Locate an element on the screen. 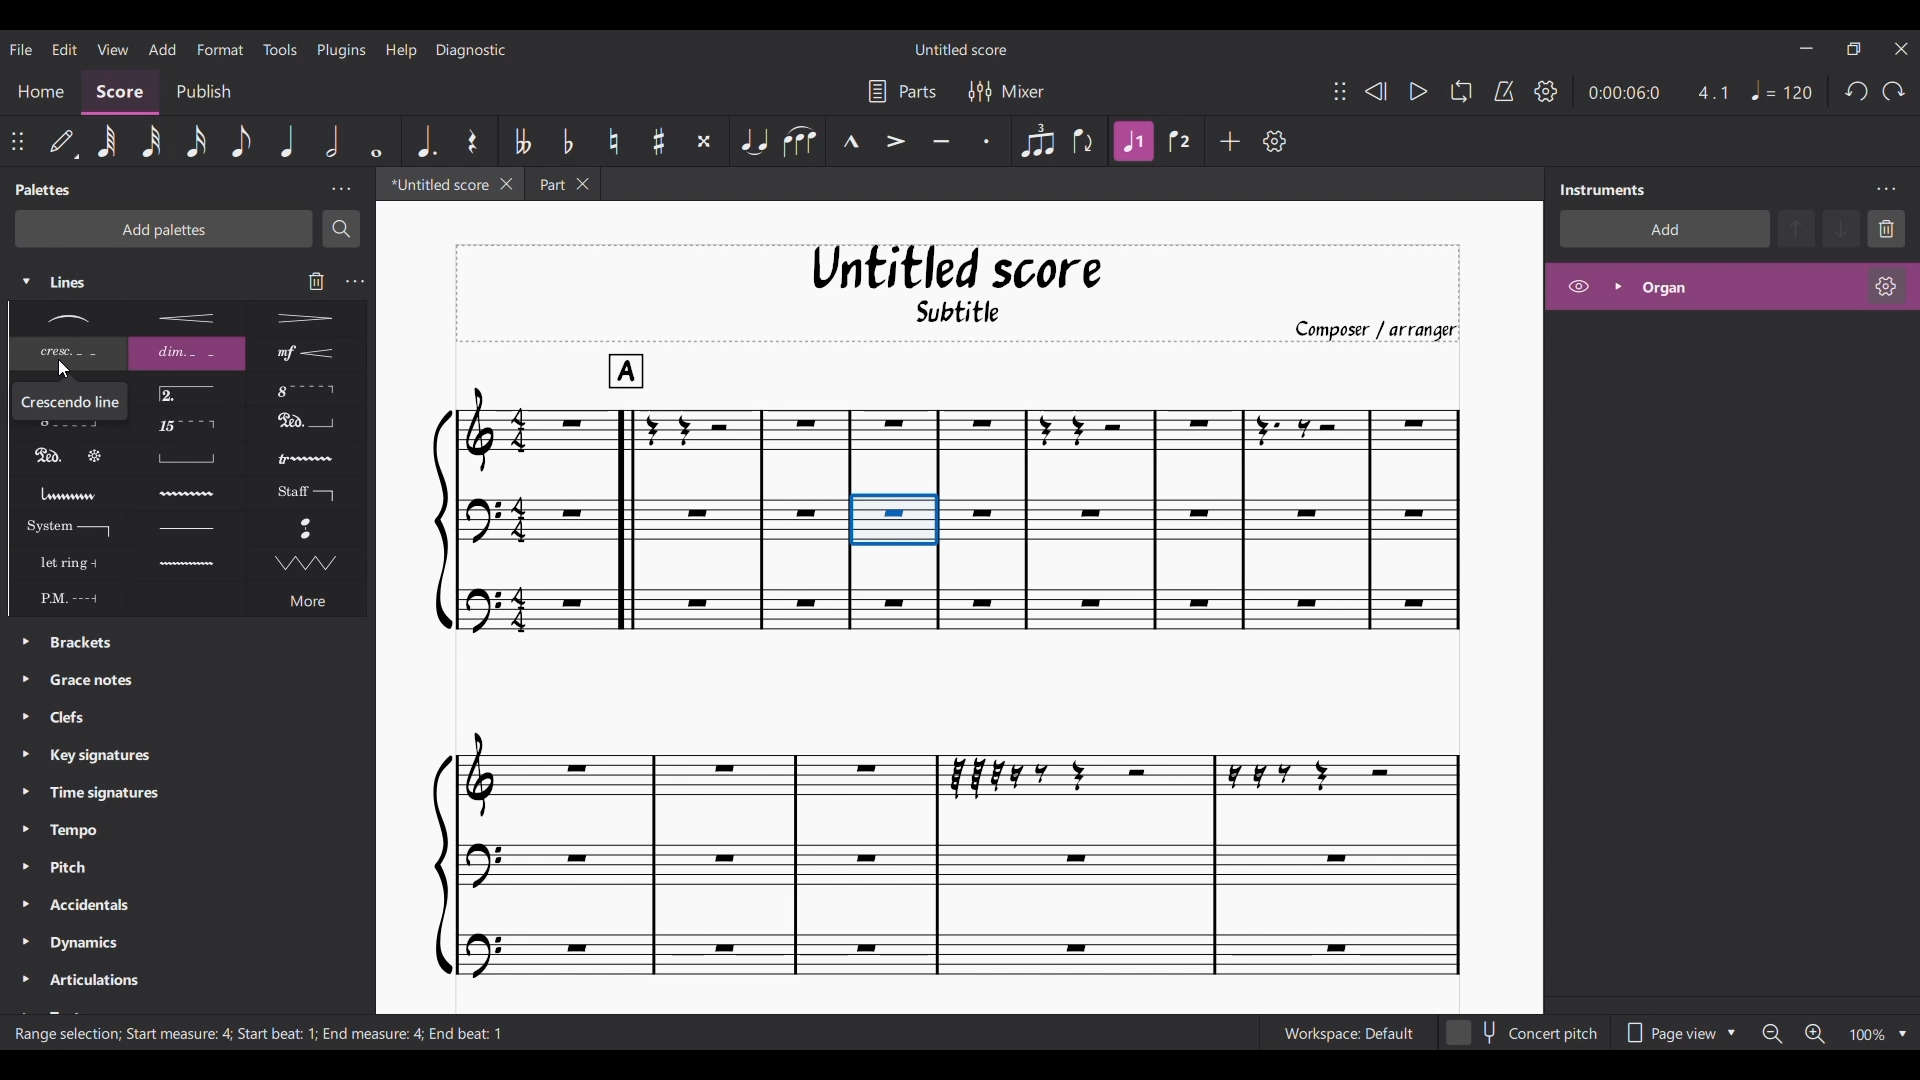  Half note is located at coordinates (332, 141).